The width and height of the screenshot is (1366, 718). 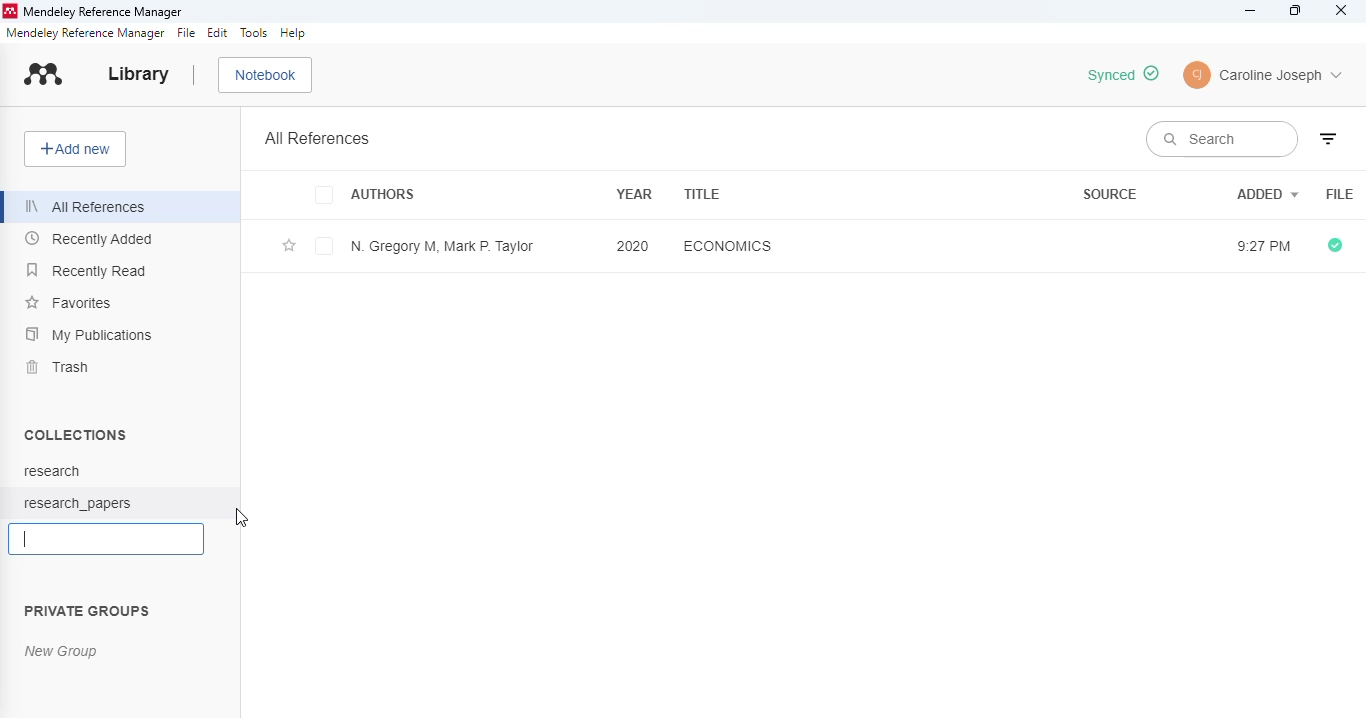 What do you see at coordinates (727, 245) in the screenshot?
I see `economics` at bounding box center [727, 245].